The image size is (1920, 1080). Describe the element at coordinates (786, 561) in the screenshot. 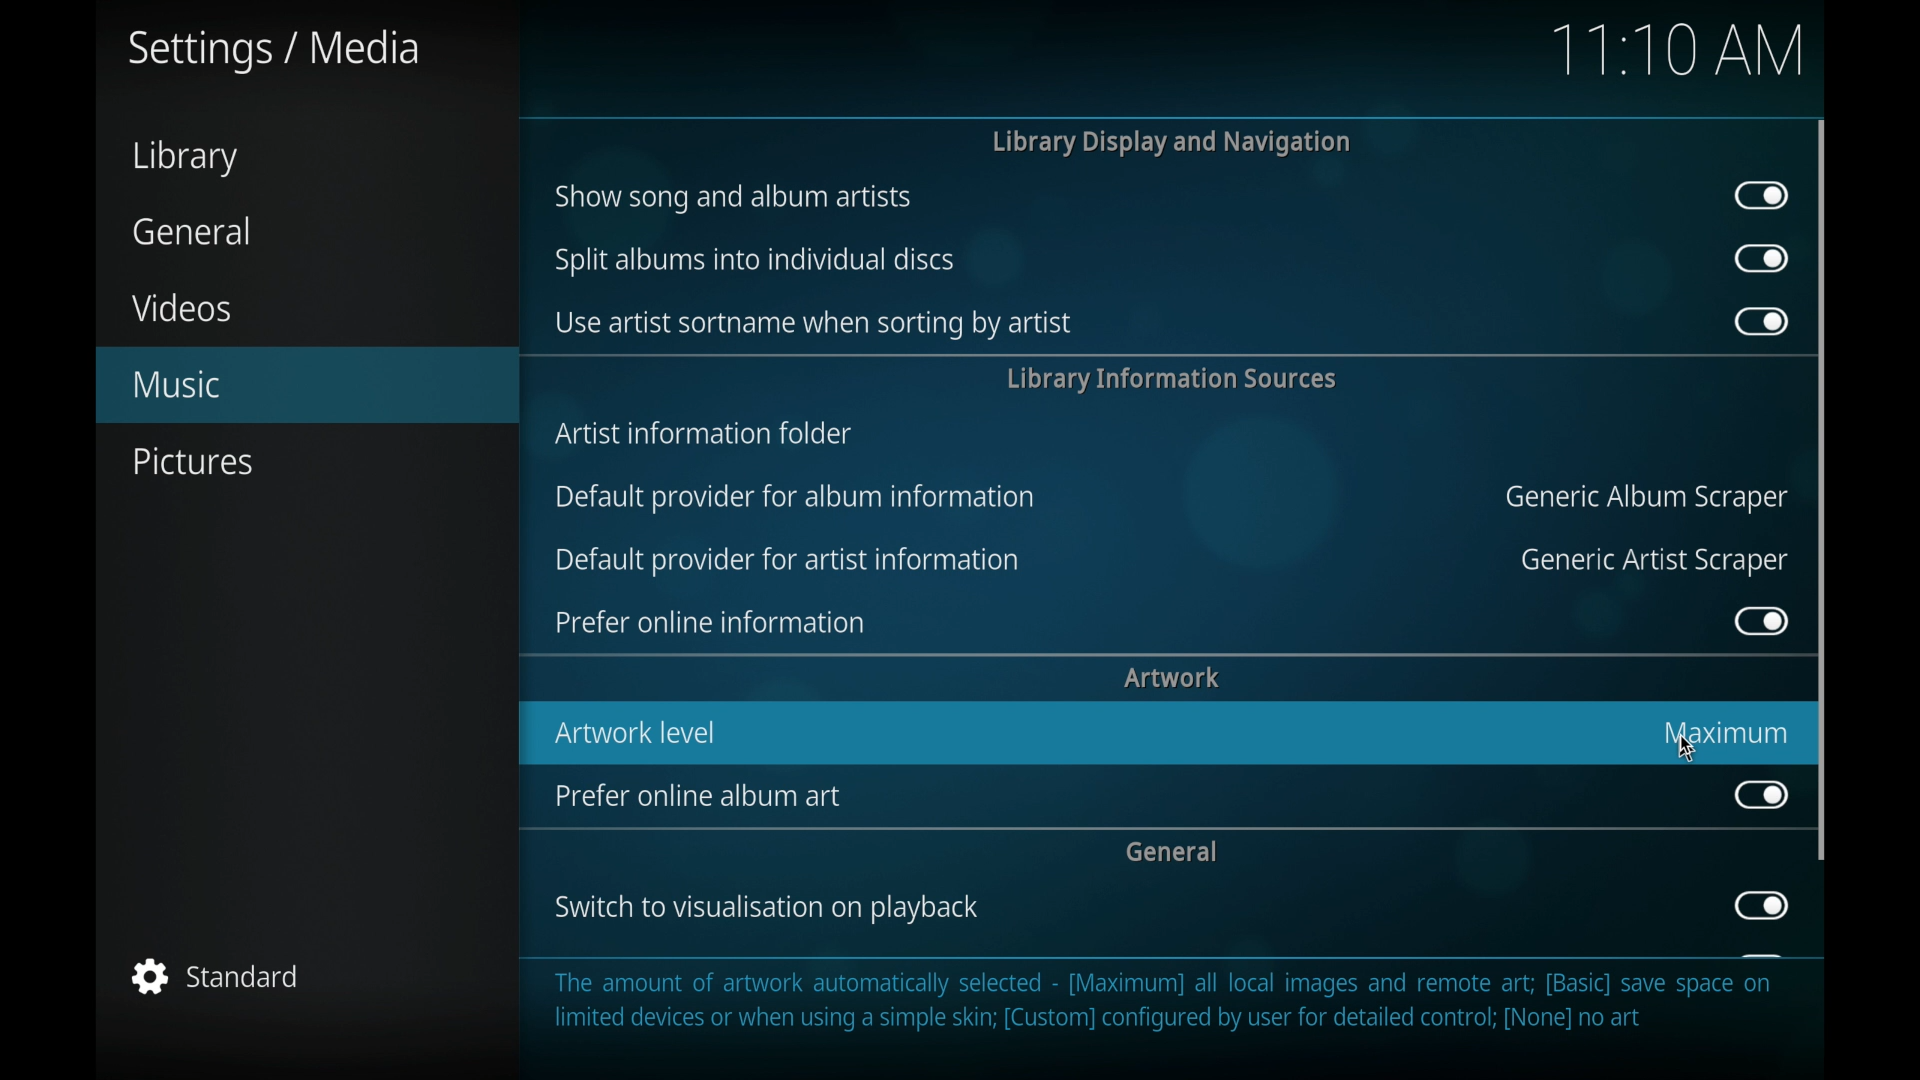

I see `default provider for artist information` at that location.